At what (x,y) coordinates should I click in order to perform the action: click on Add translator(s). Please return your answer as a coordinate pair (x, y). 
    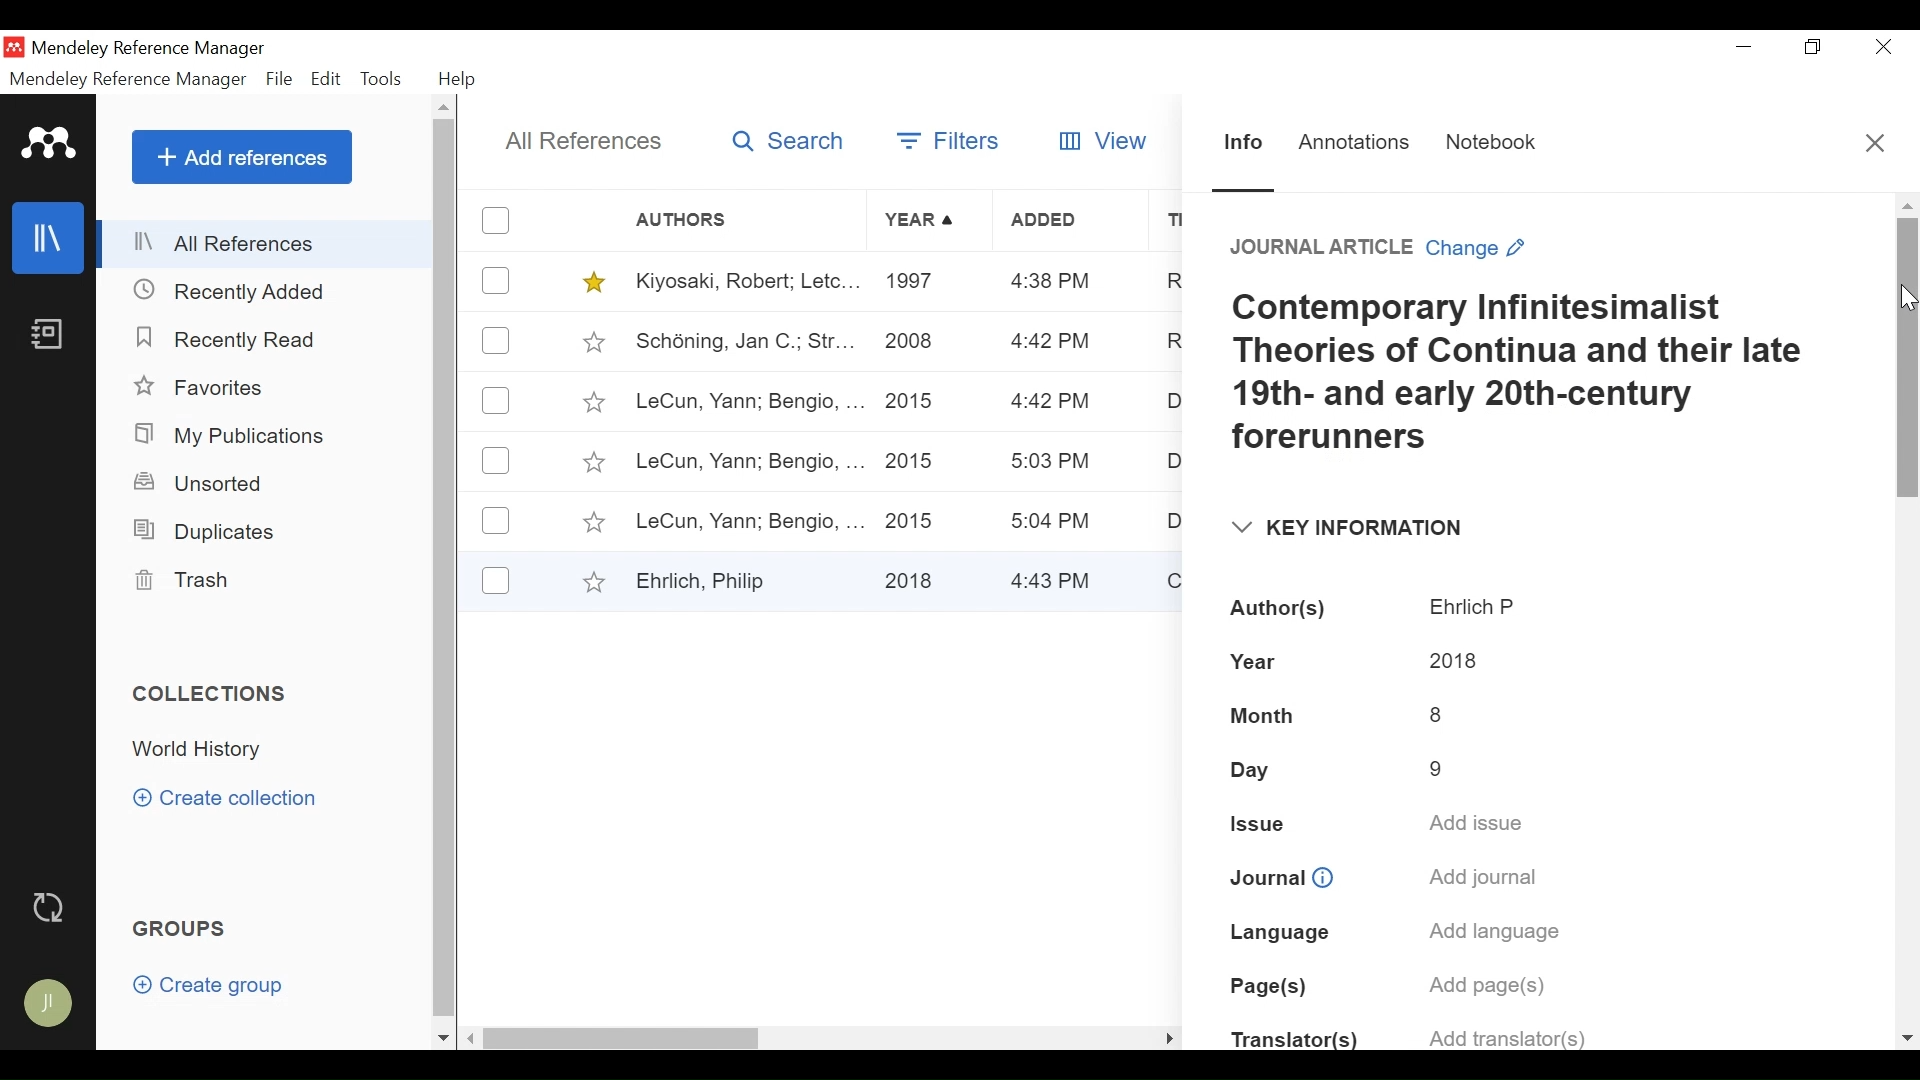
    Looking at the image, I should click on (1503, 1036).